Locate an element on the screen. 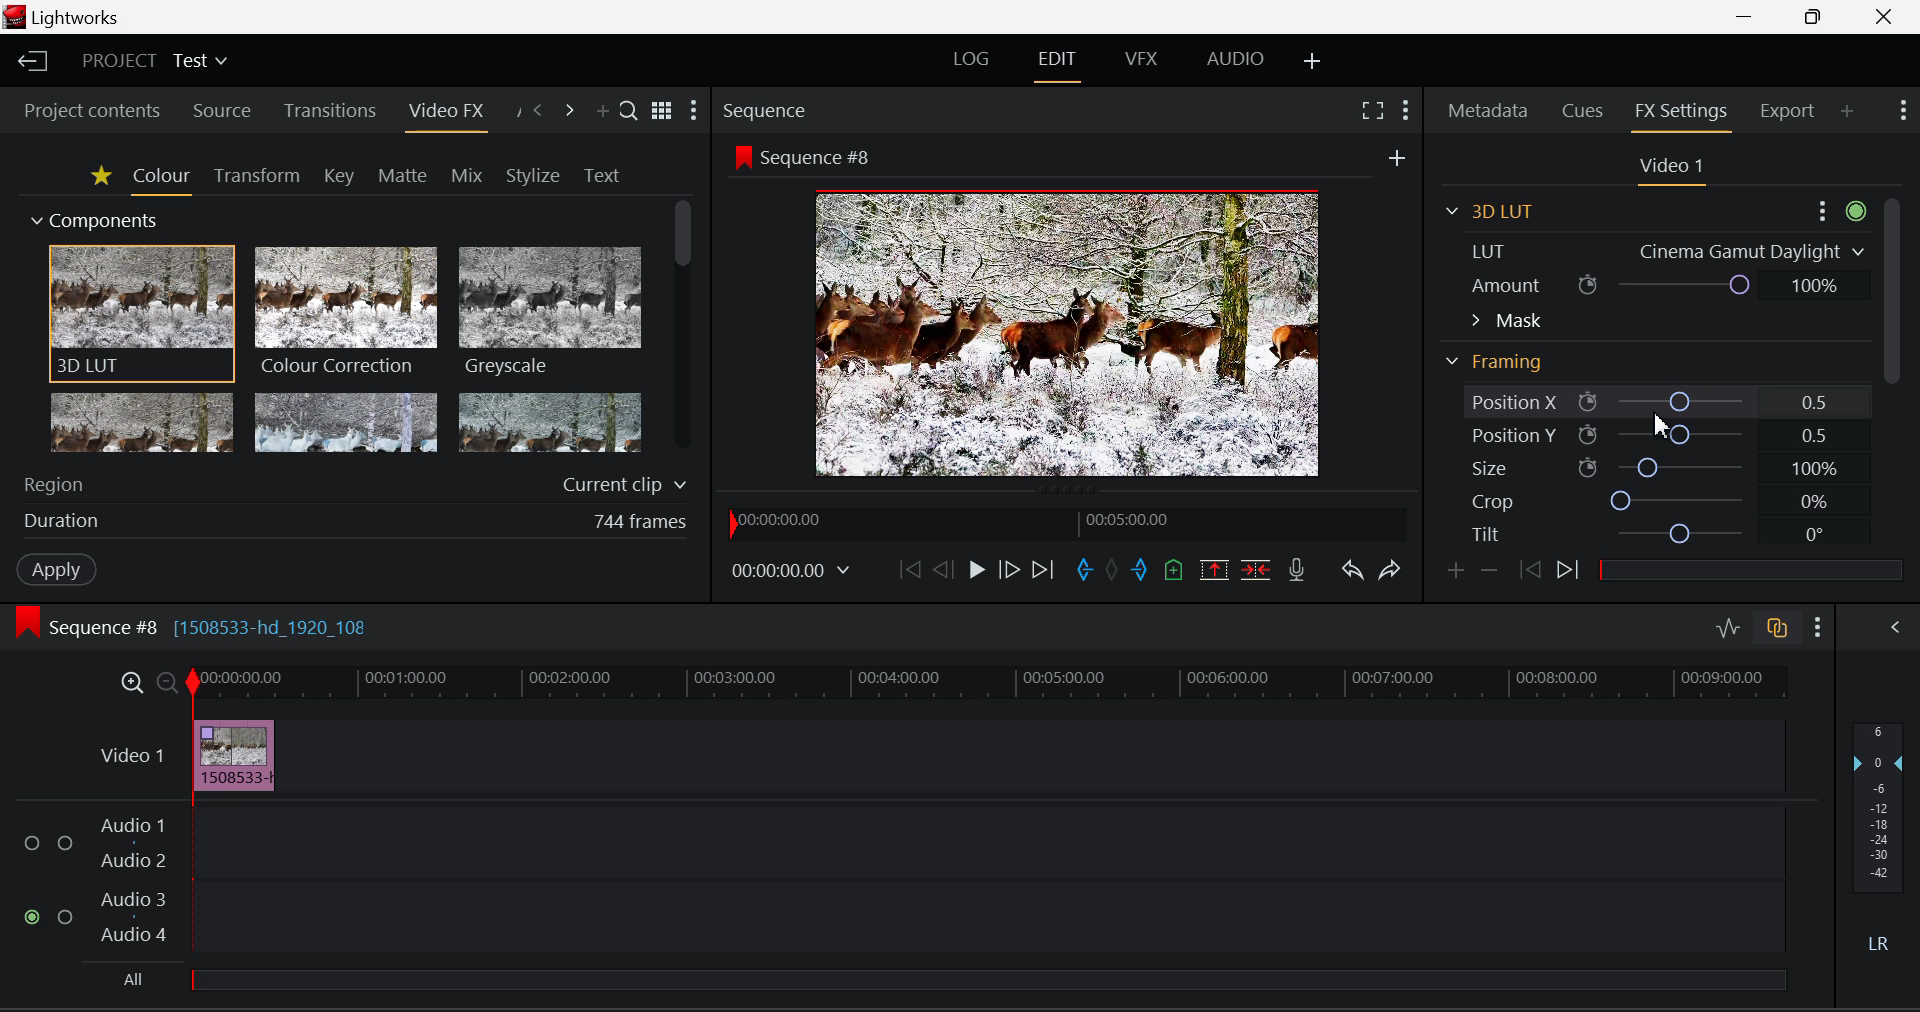  Go Forward is located at coordinates (1010, 573).